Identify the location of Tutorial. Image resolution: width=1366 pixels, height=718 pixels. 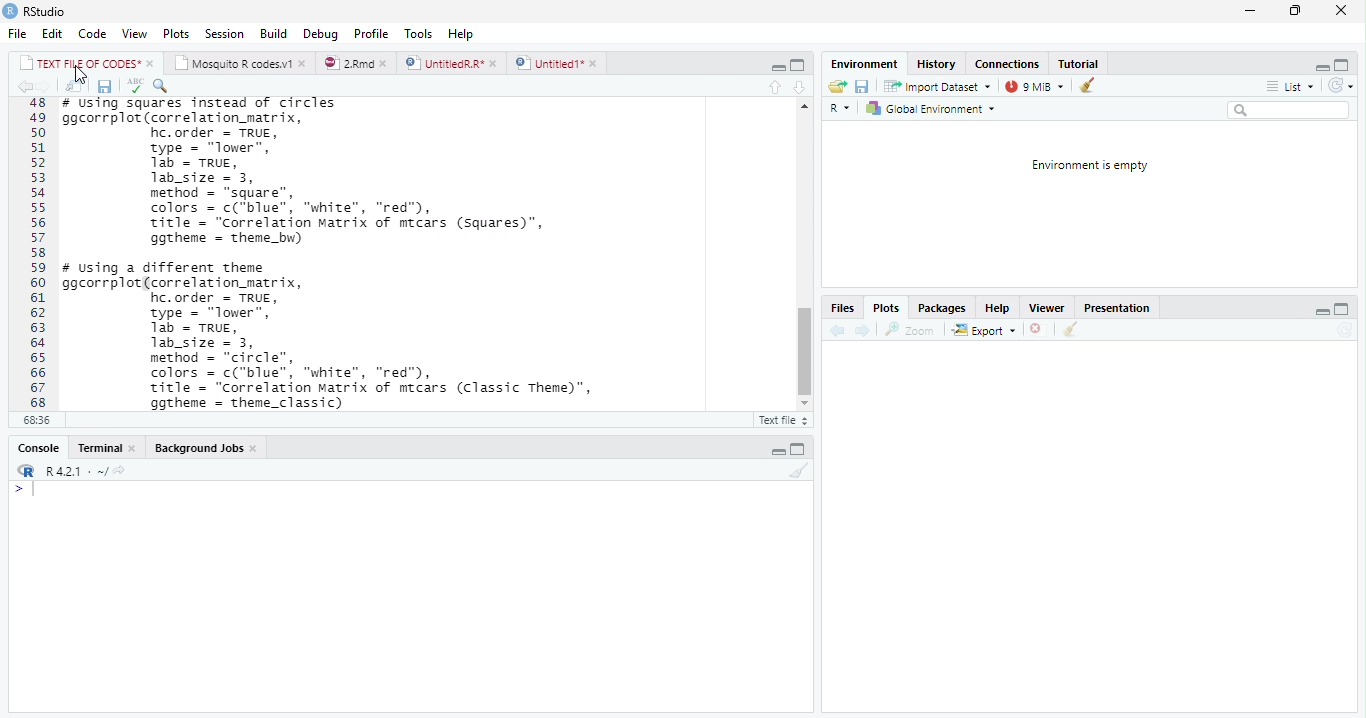
(1080, 63).